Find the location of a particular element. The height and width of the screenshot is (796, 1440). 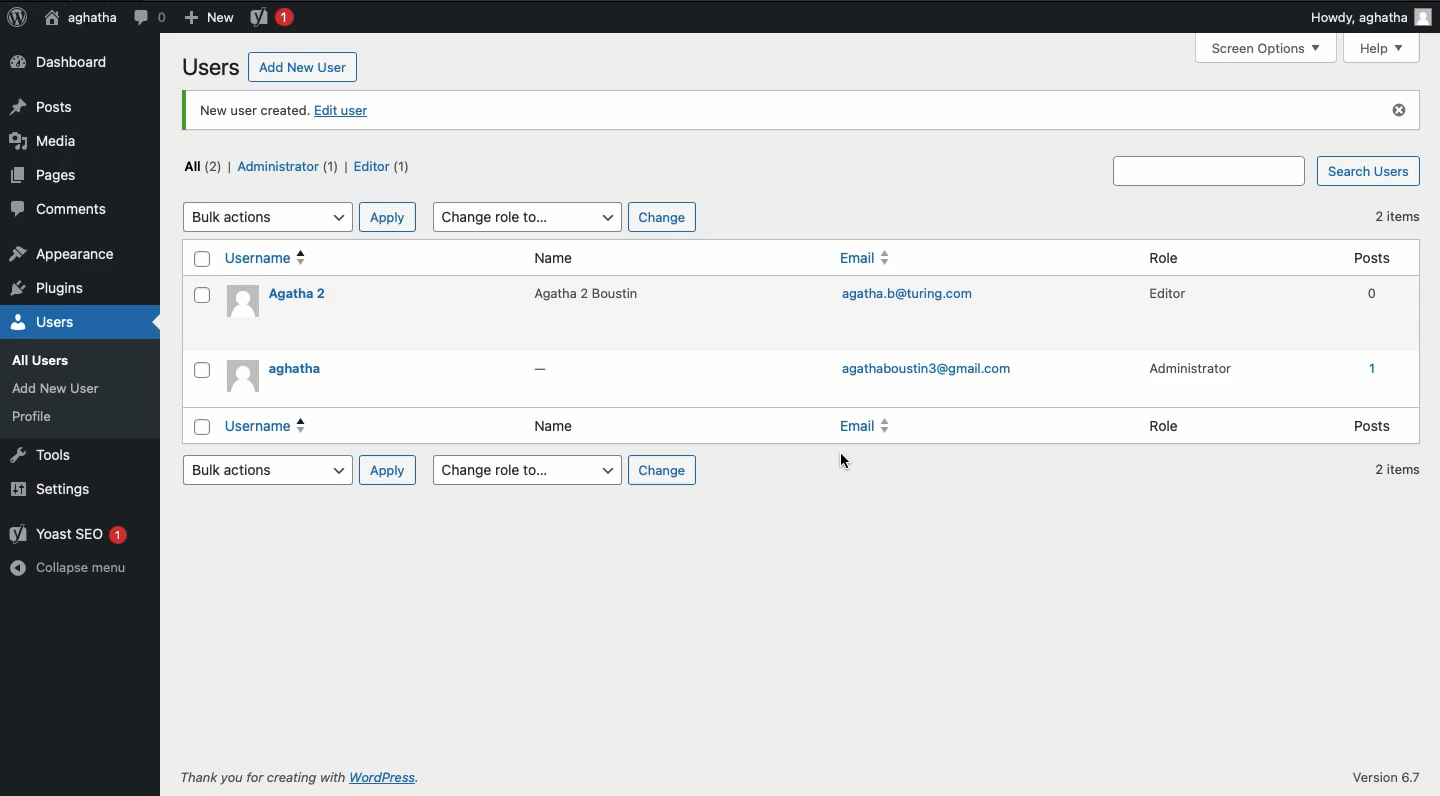

cursor is located at coordinates (843, 461).